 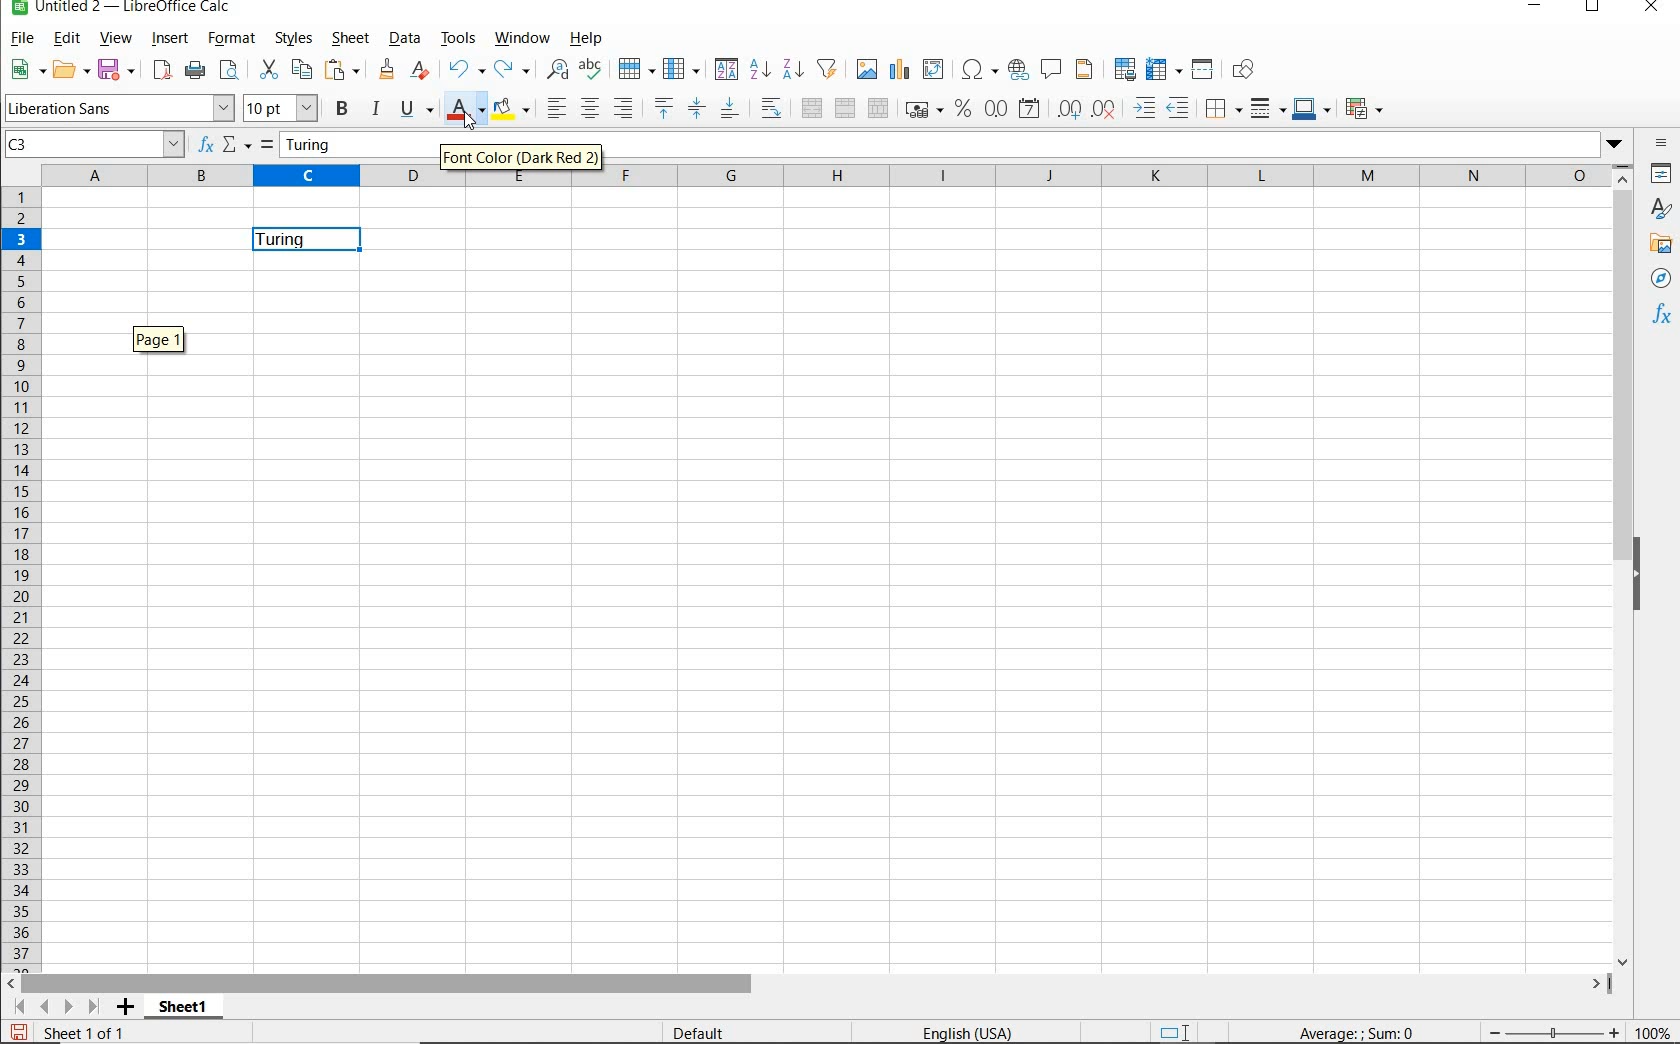 I want to click on INSERT CHART, so click(x=900, y=69).